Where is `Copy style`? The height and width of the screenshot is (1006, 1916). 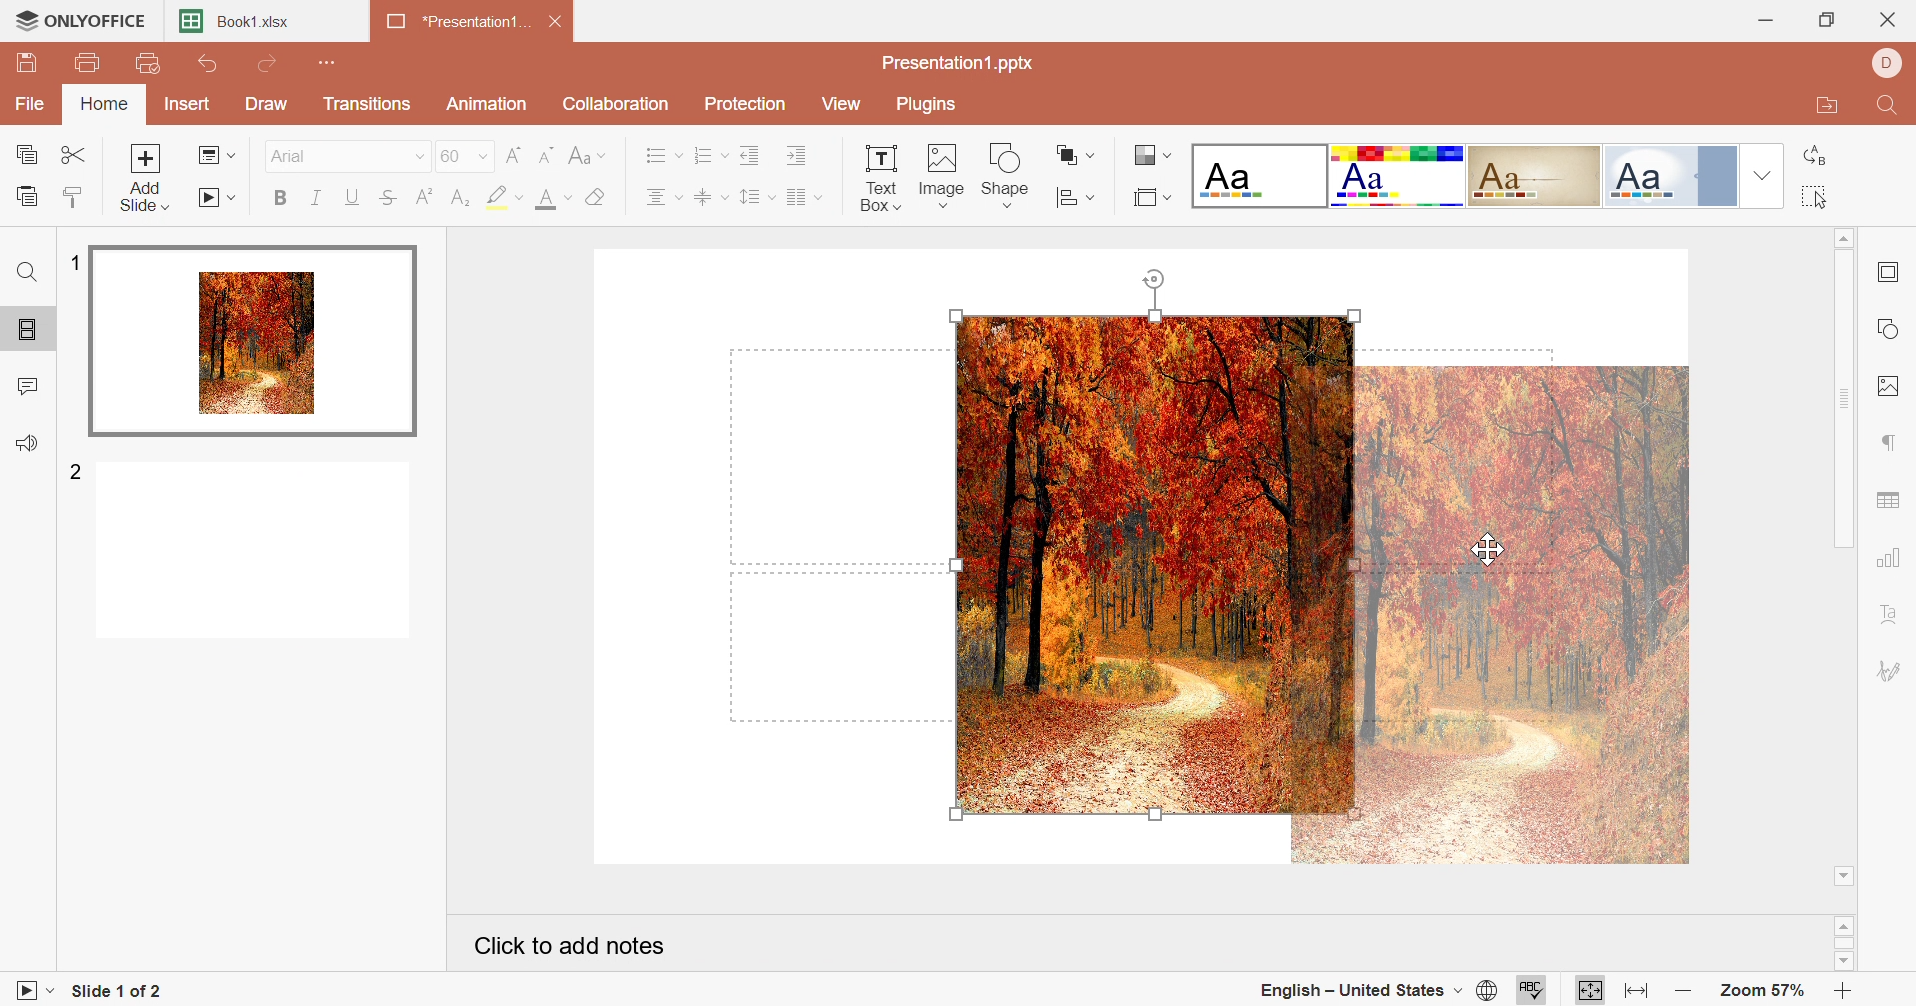
Copy style is located at coordinates (77, 198).